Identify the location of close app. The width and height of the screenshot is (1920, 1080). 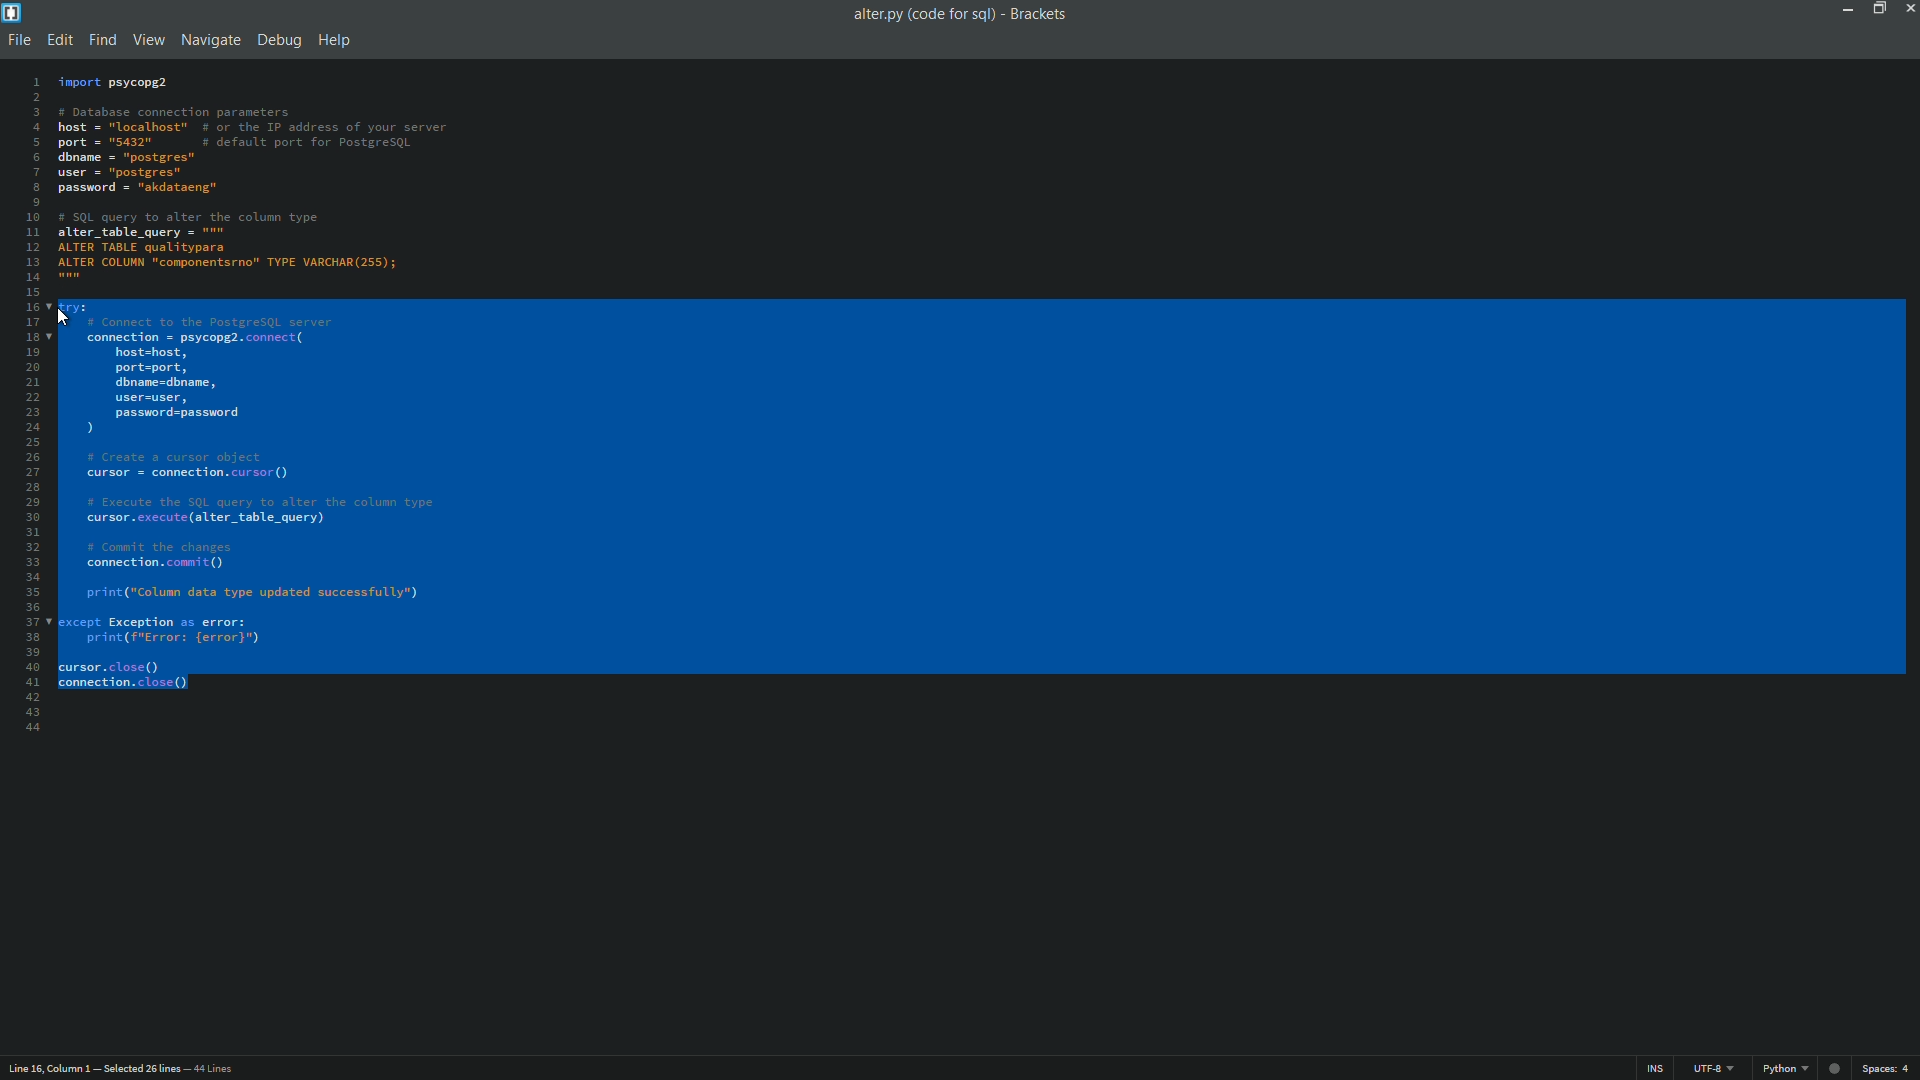
(1908, 9).